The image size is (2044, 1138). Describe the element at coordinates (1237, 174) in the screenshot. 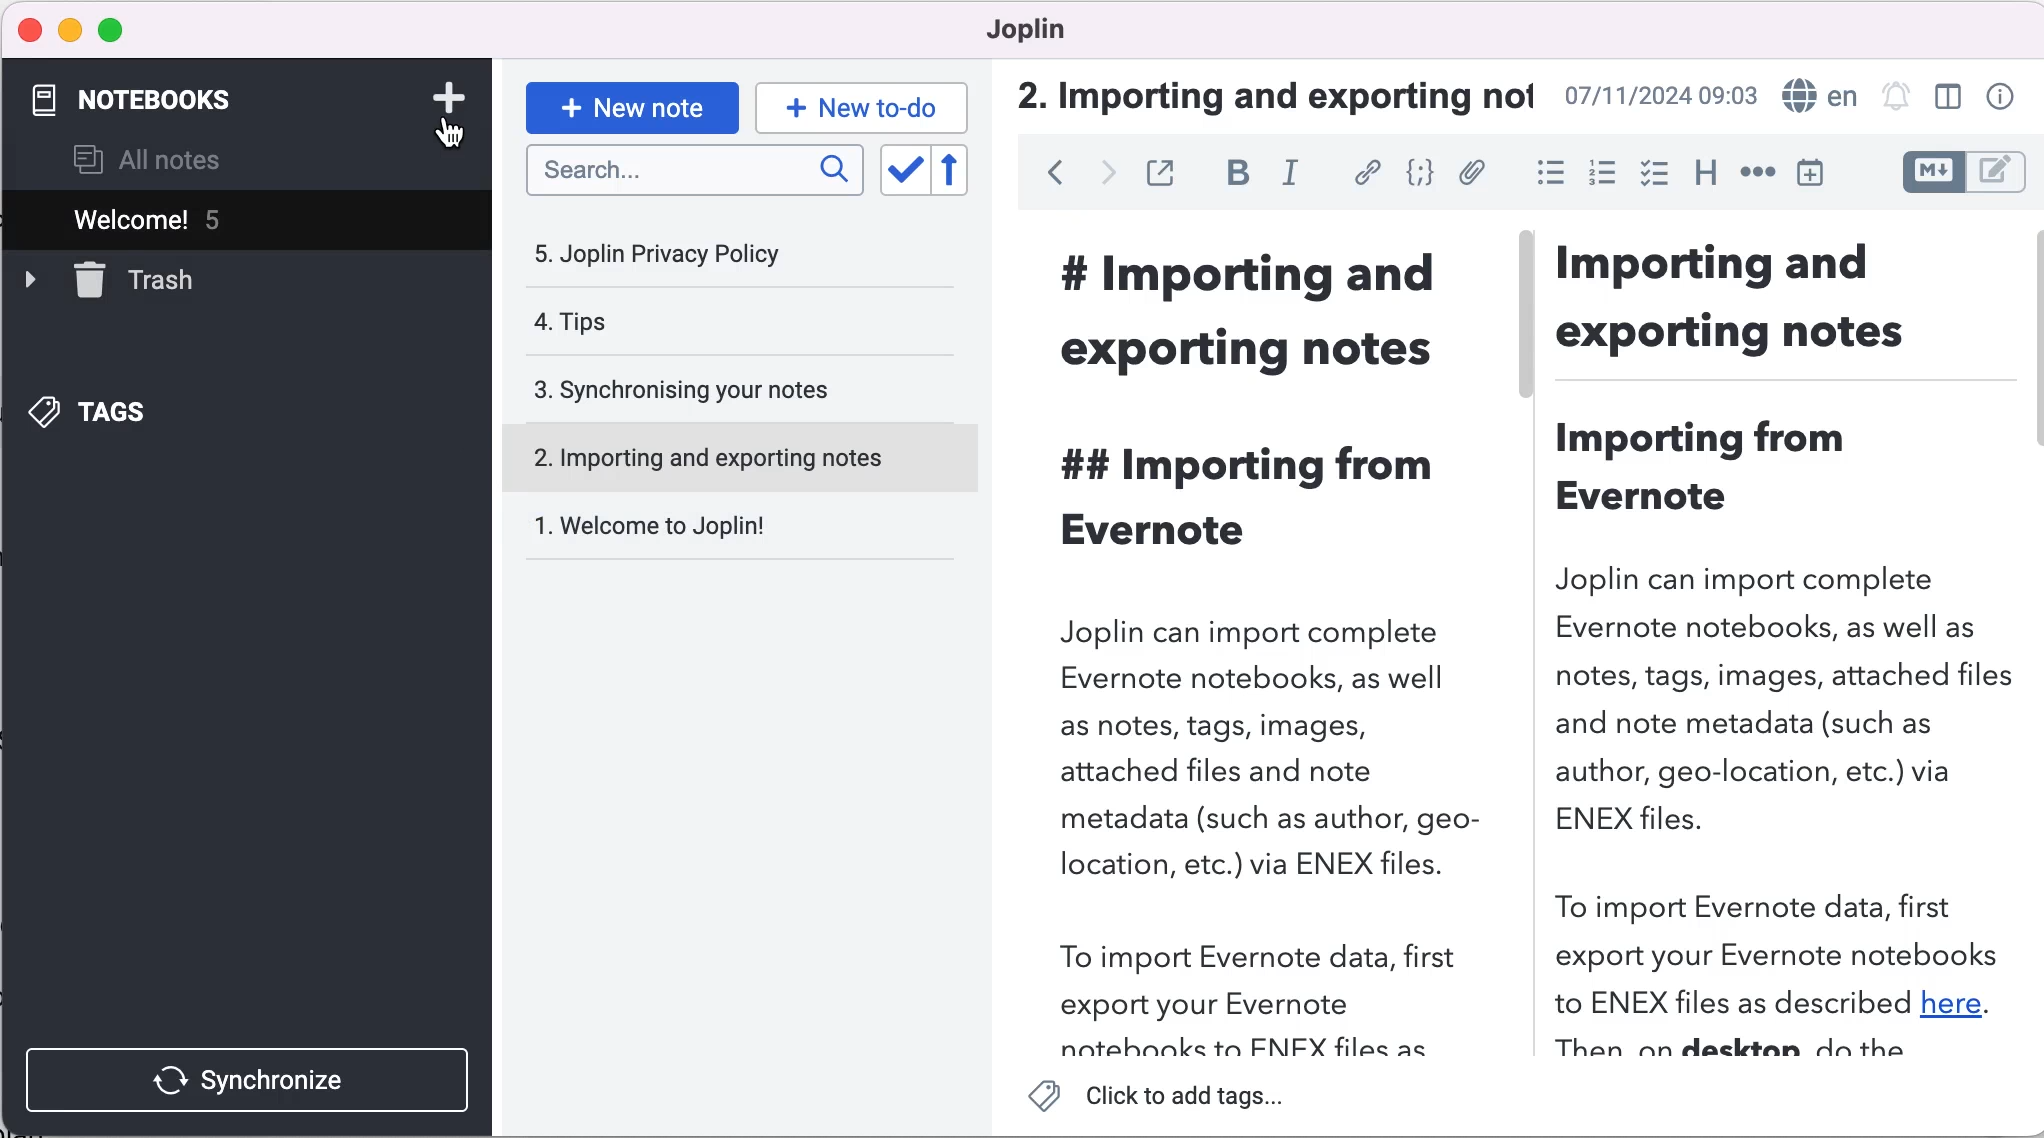

I see `bold` at that location.